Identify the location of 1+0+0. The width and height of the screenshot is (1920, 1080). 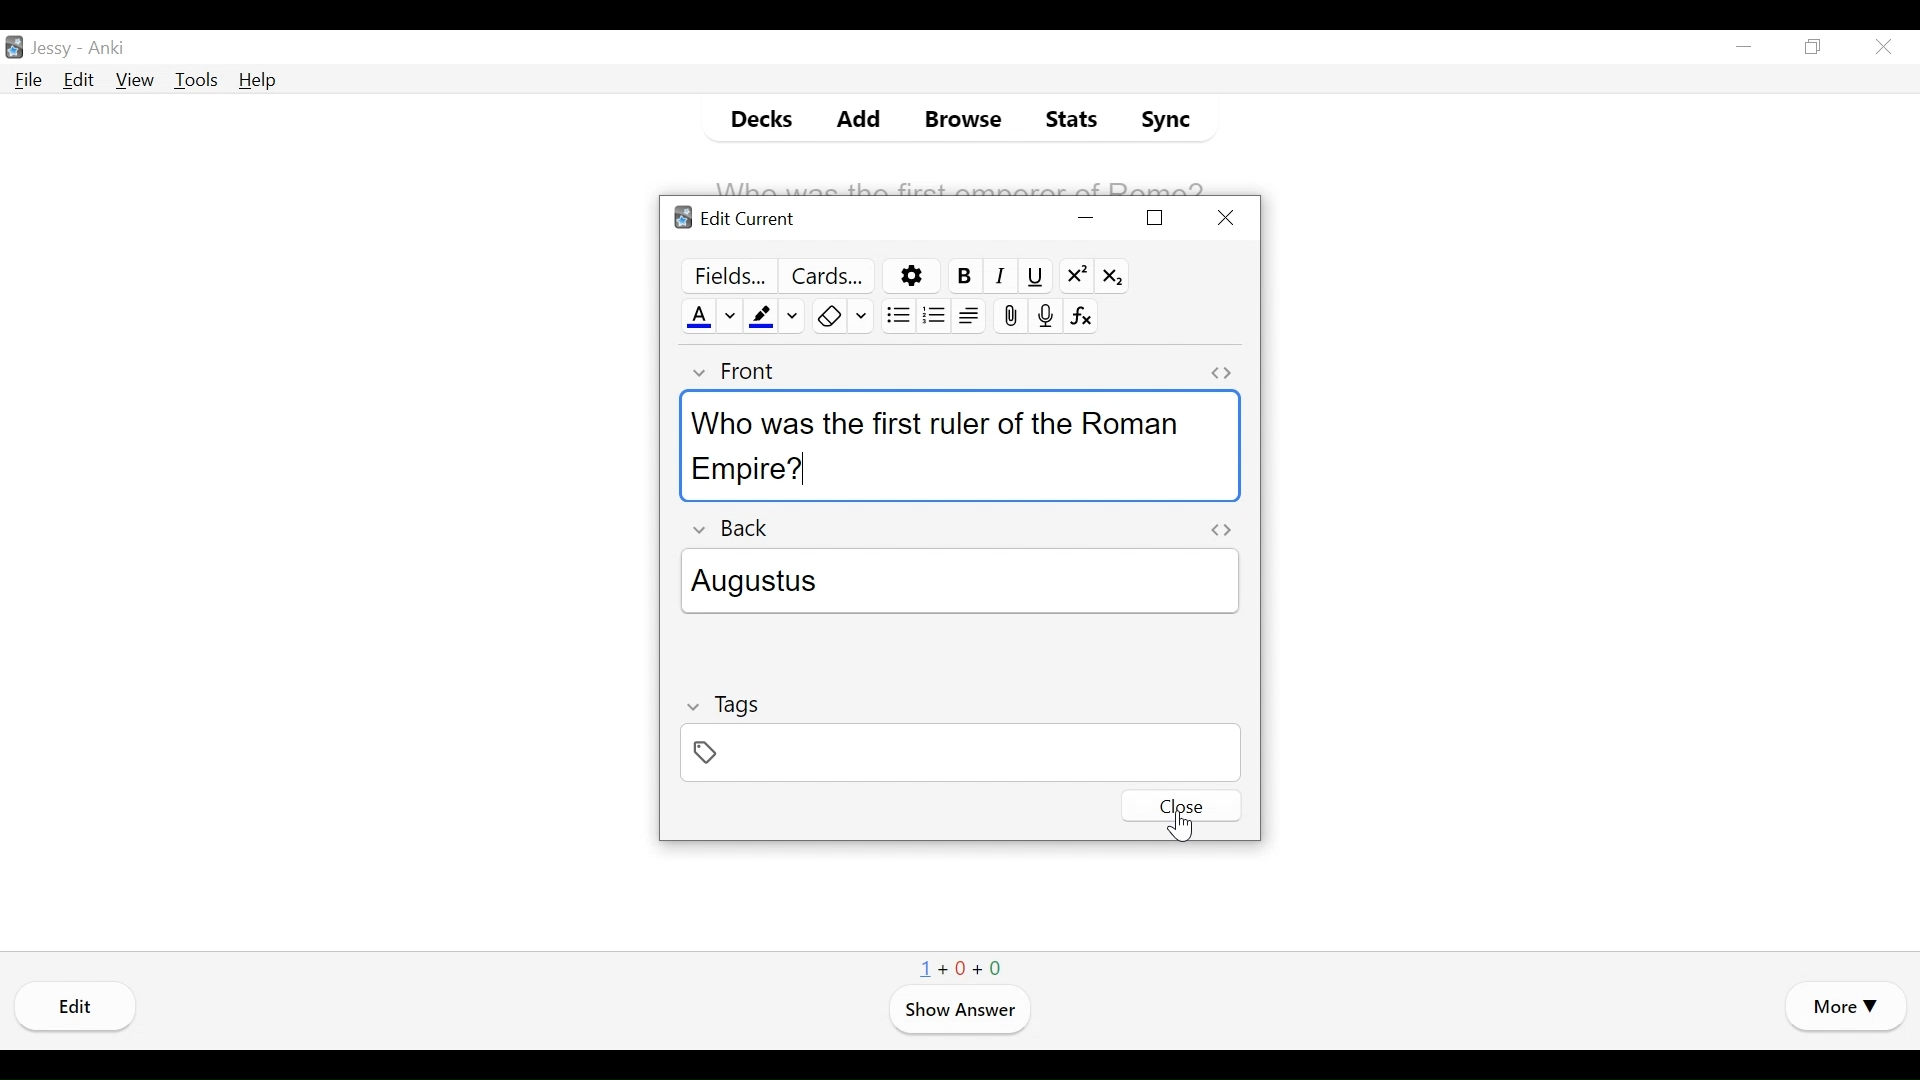
(962, 965).